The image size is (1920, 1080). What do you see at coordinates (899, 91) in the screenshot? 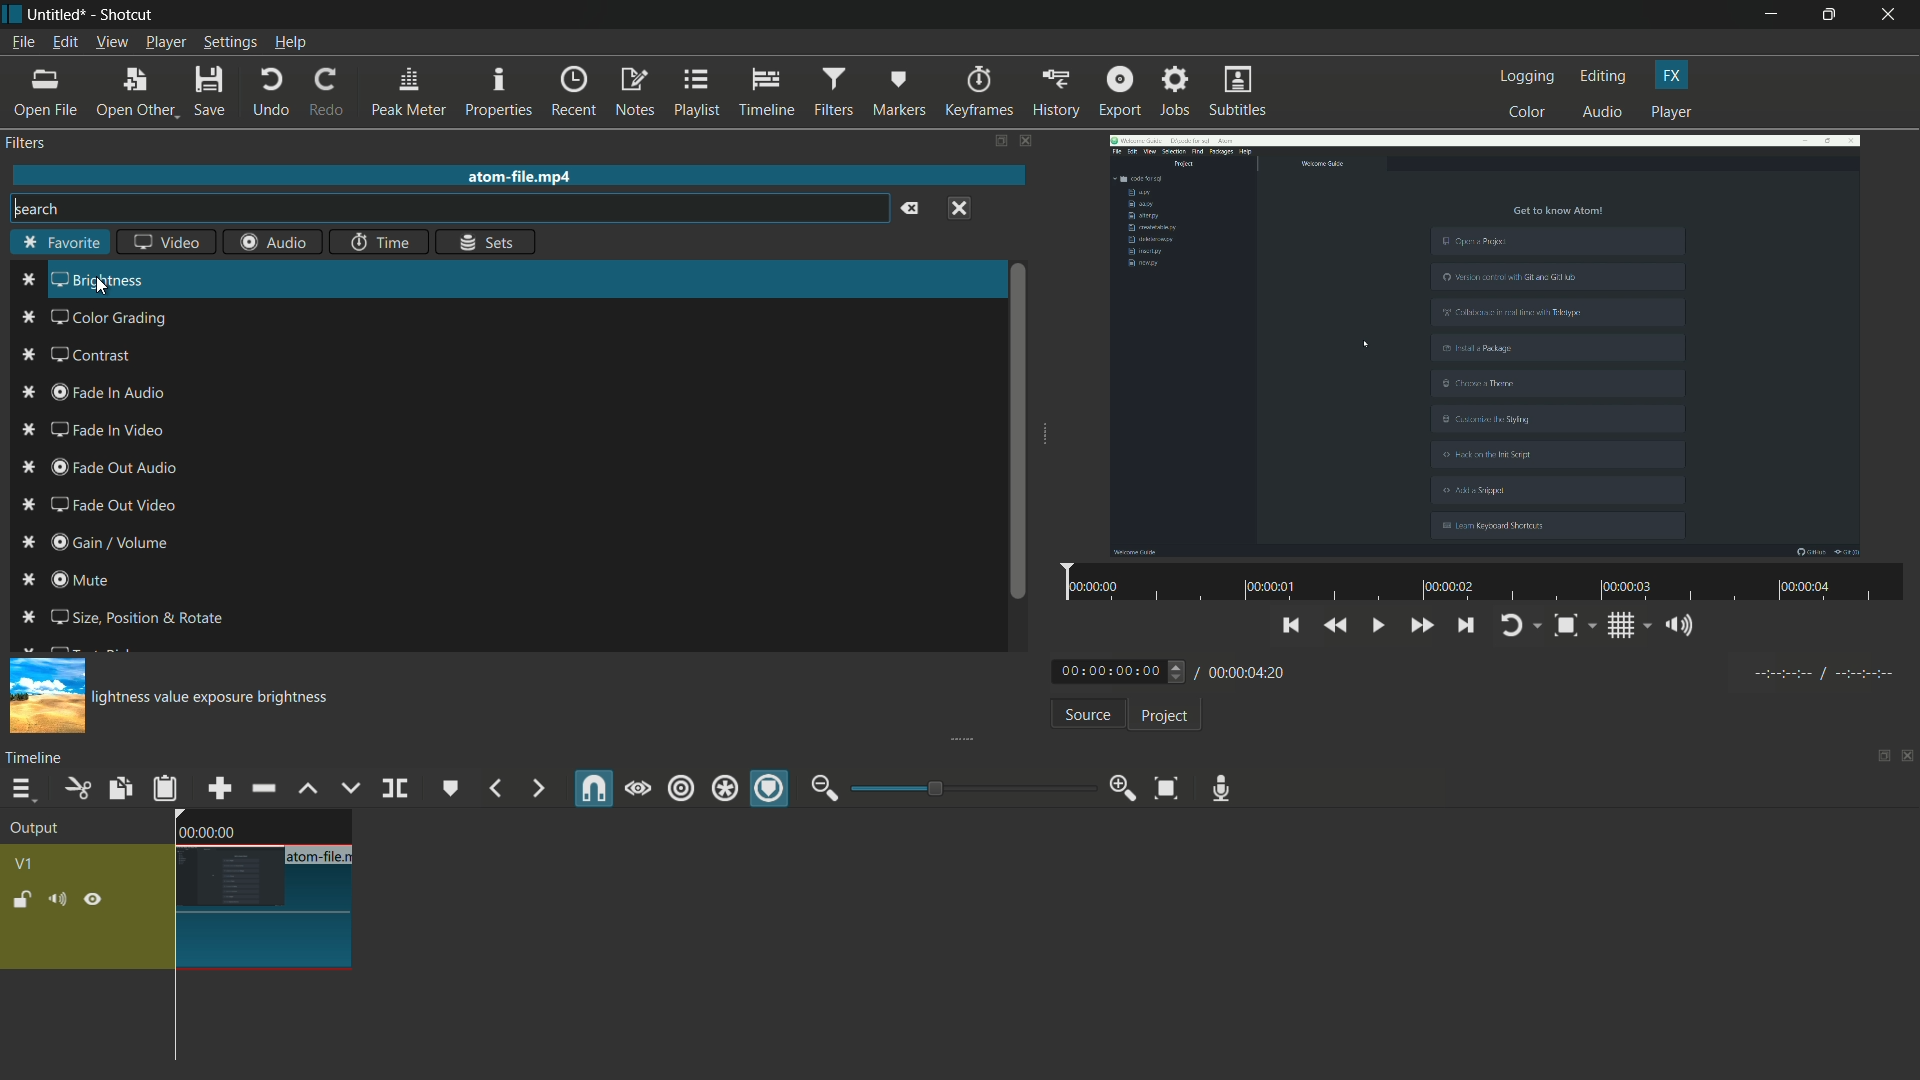
I see `markers` at bounding box center [899, 91].